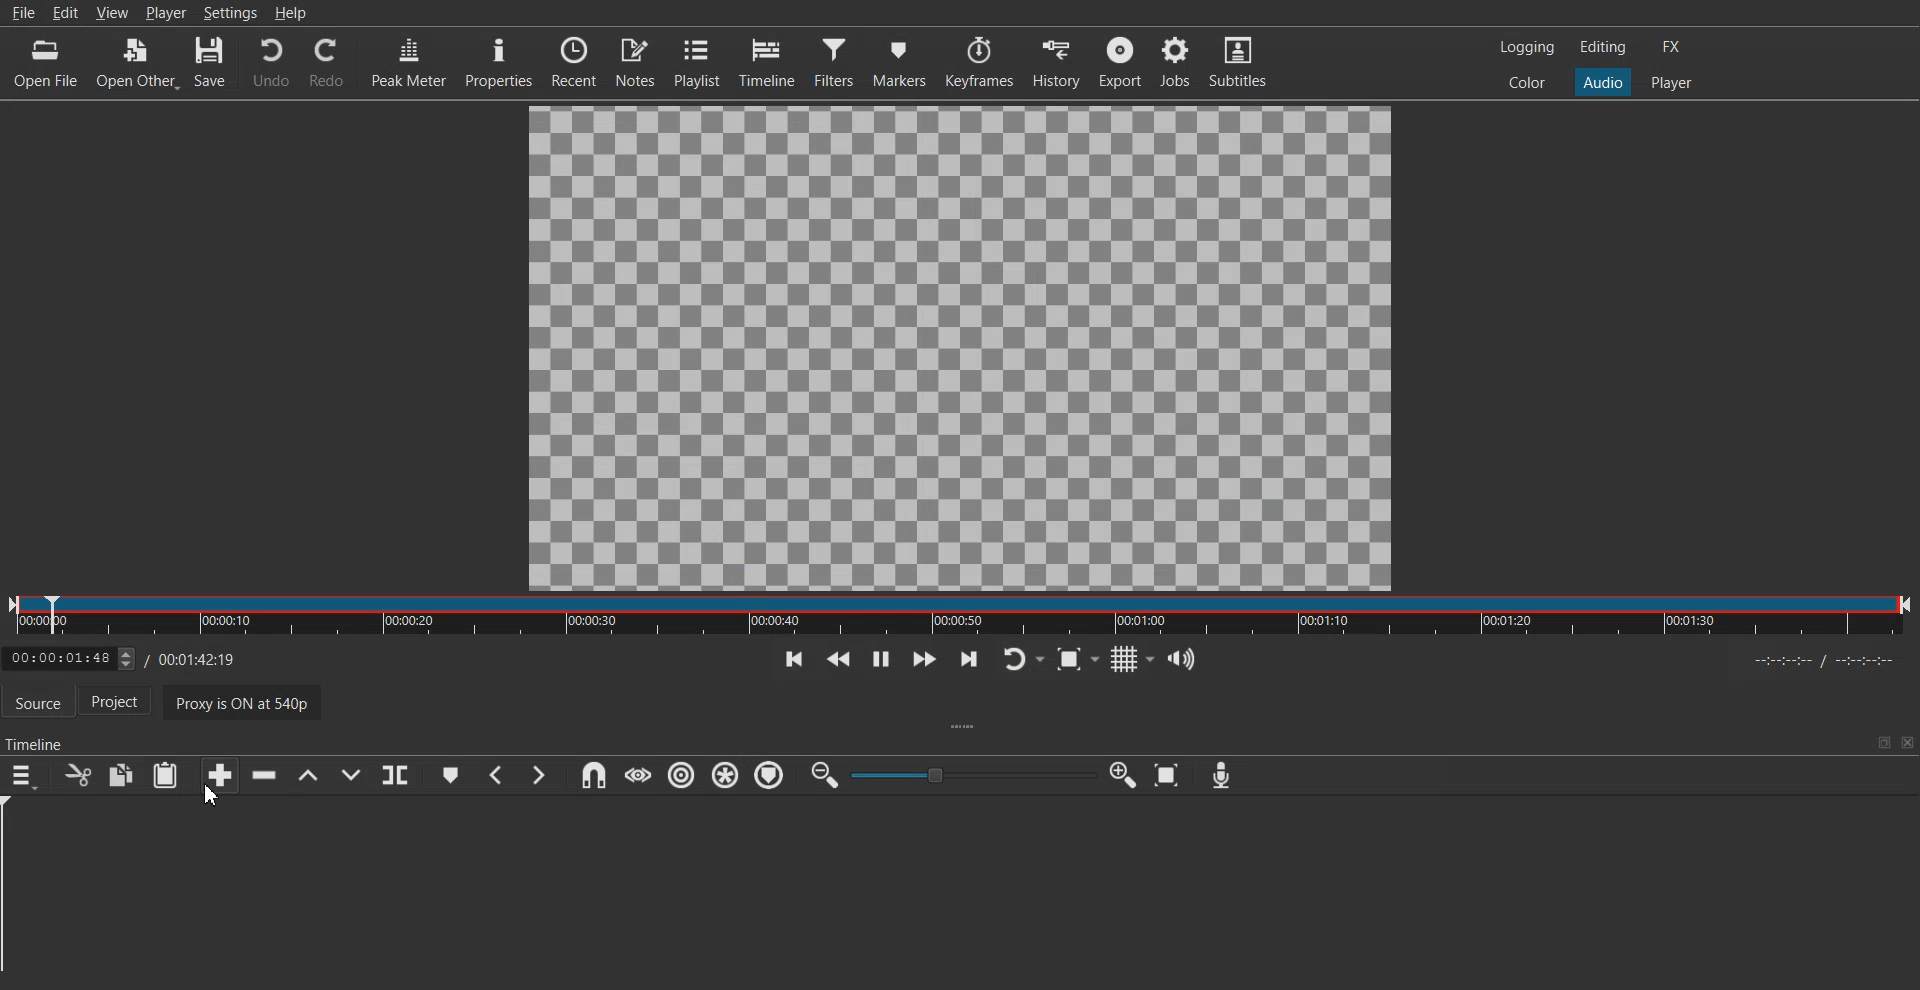 This screenshot has height=990, width=1920. I want to click on Minimize, so click(1884, 742).